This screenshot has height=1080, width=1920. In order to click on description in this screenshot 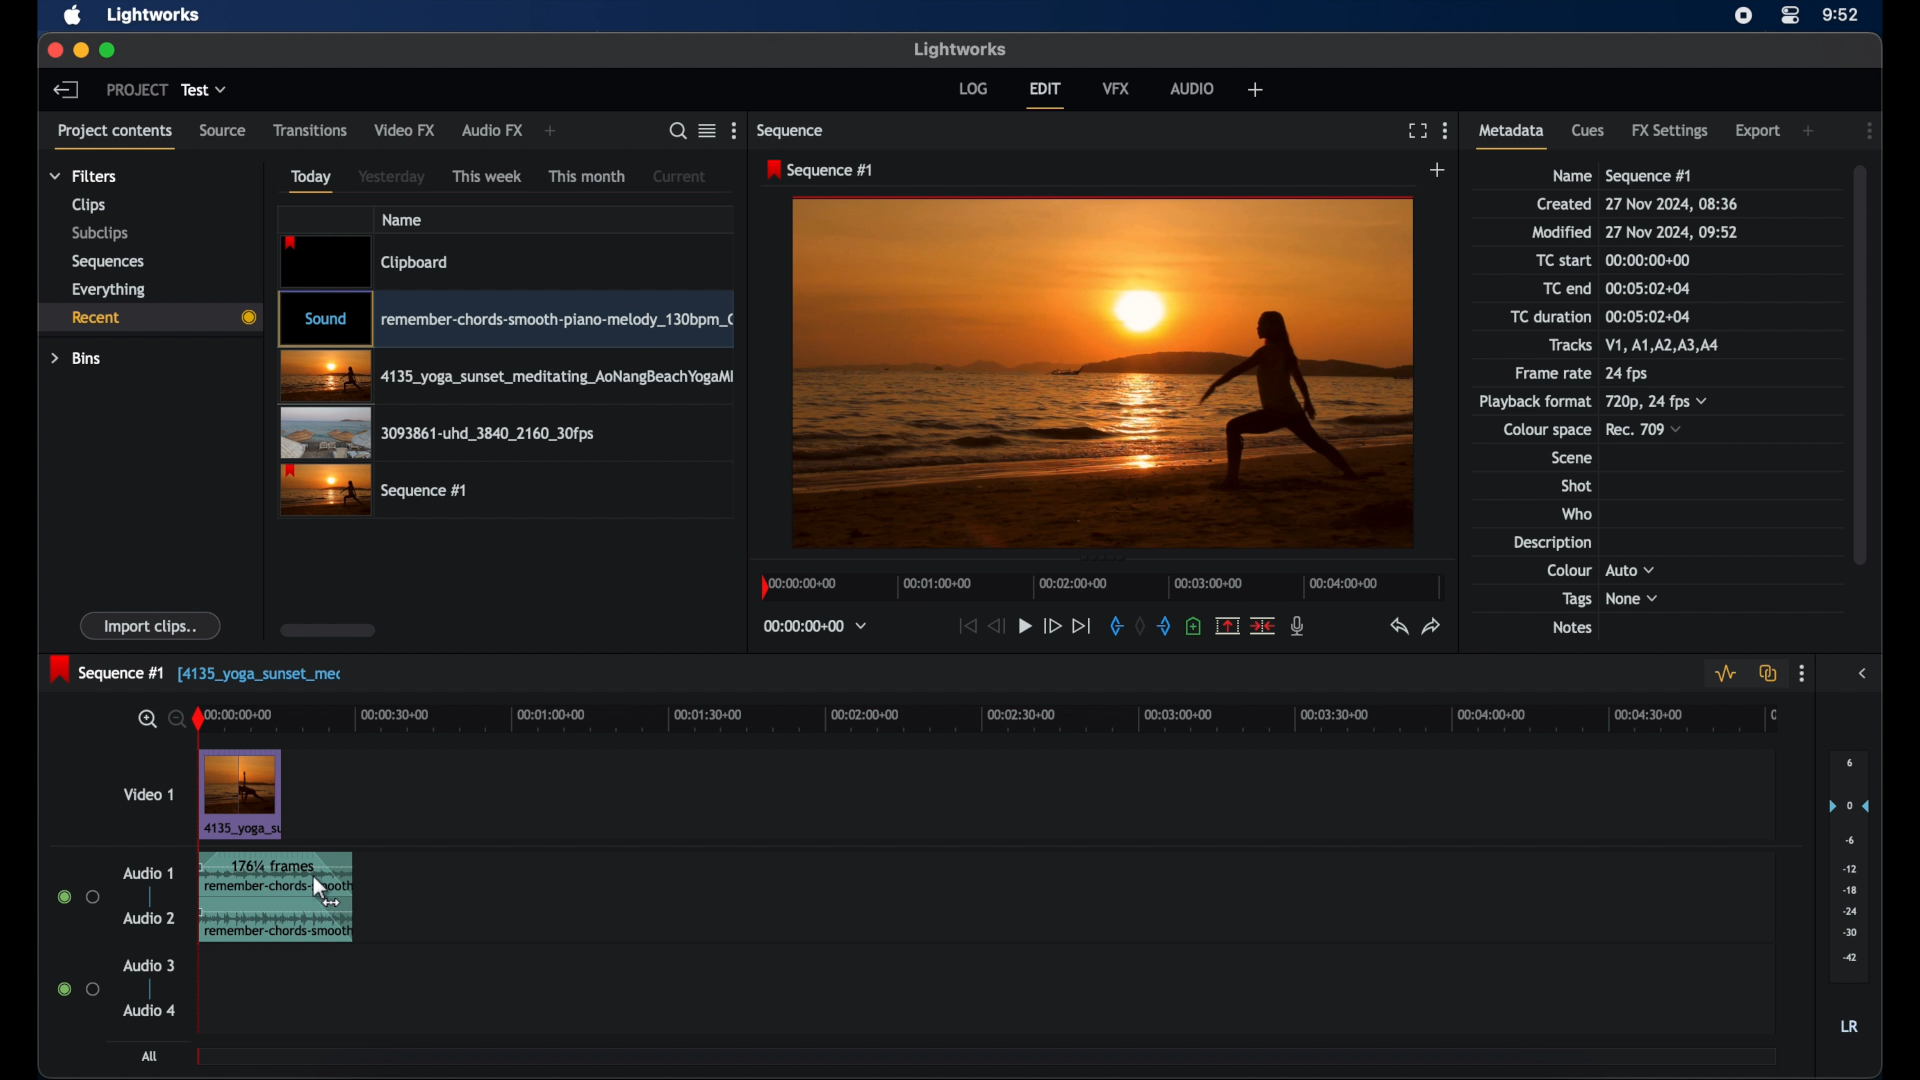, I will do `click(1550, 542)`.